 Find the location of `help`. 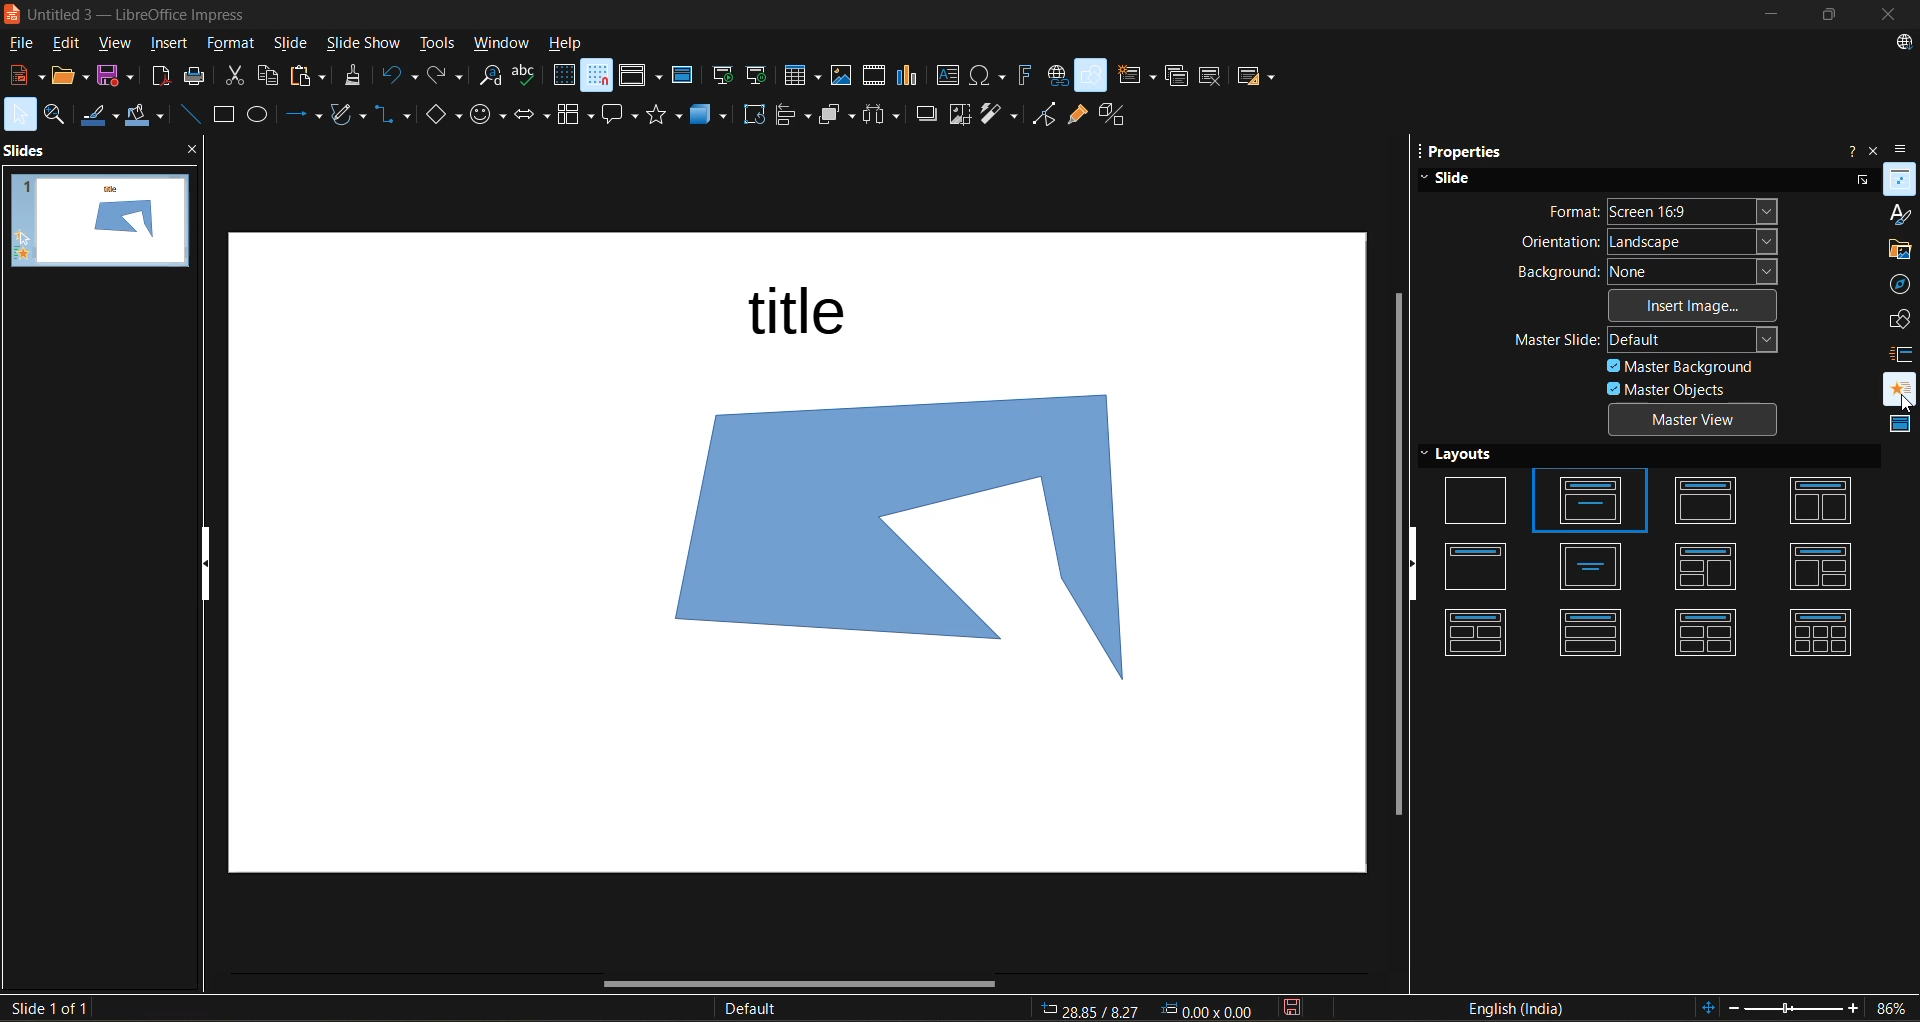

help is located at coordinates (568, 43).